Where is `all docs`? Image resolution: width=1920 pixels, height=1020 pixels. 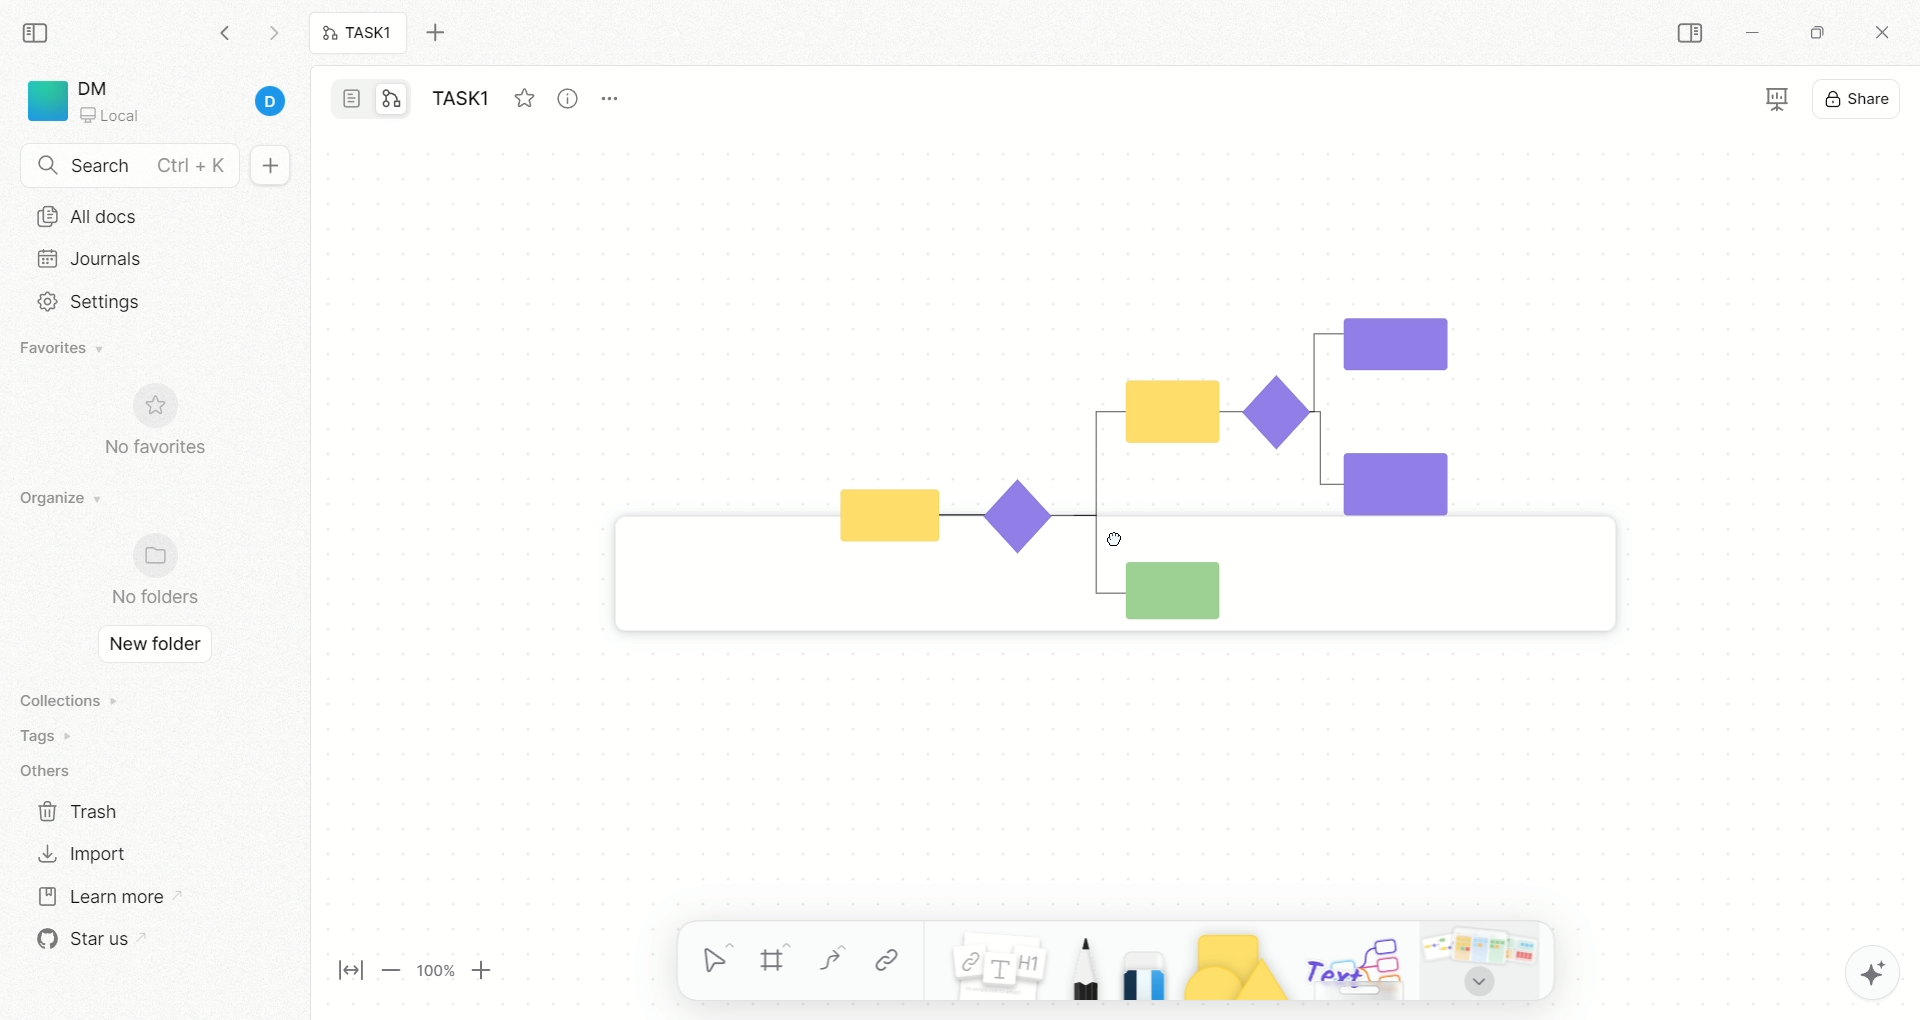
all docs is located at coordinates (87, 216).